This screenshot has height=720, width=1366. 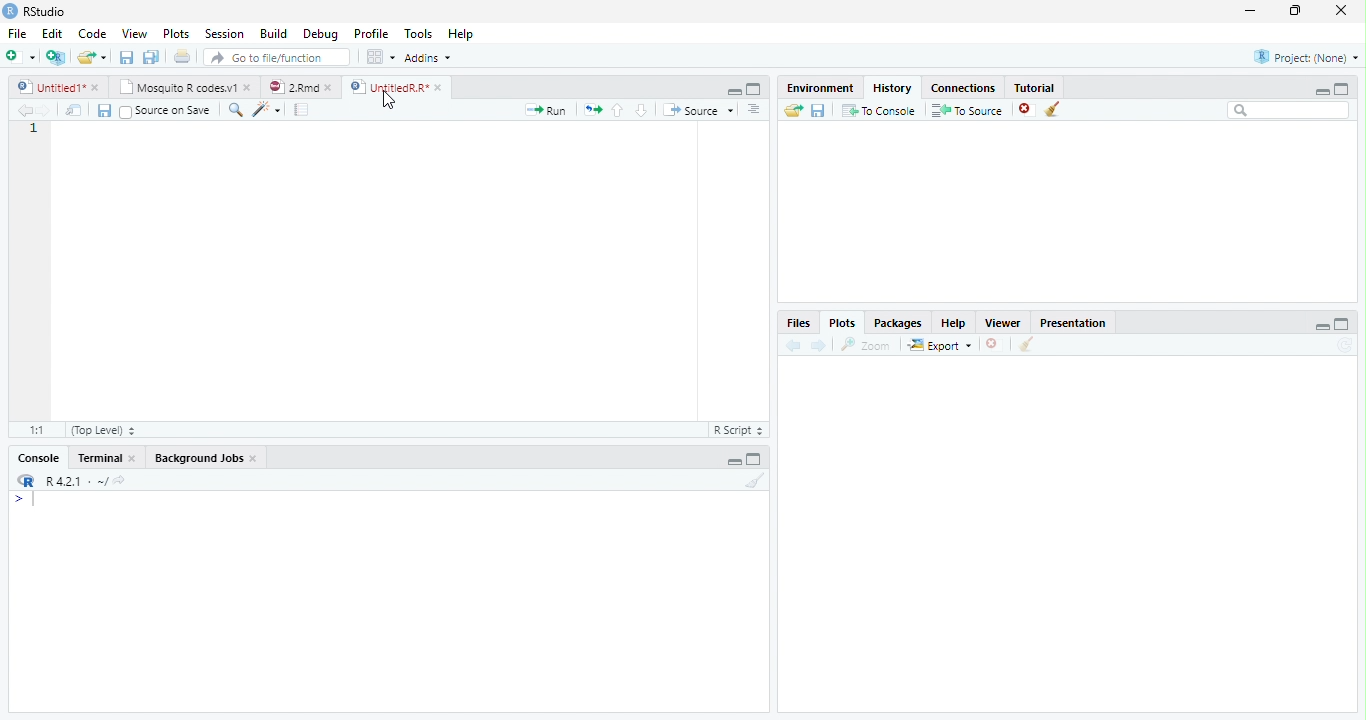 I want to click on Clear Console, so click(x=753, y=484).